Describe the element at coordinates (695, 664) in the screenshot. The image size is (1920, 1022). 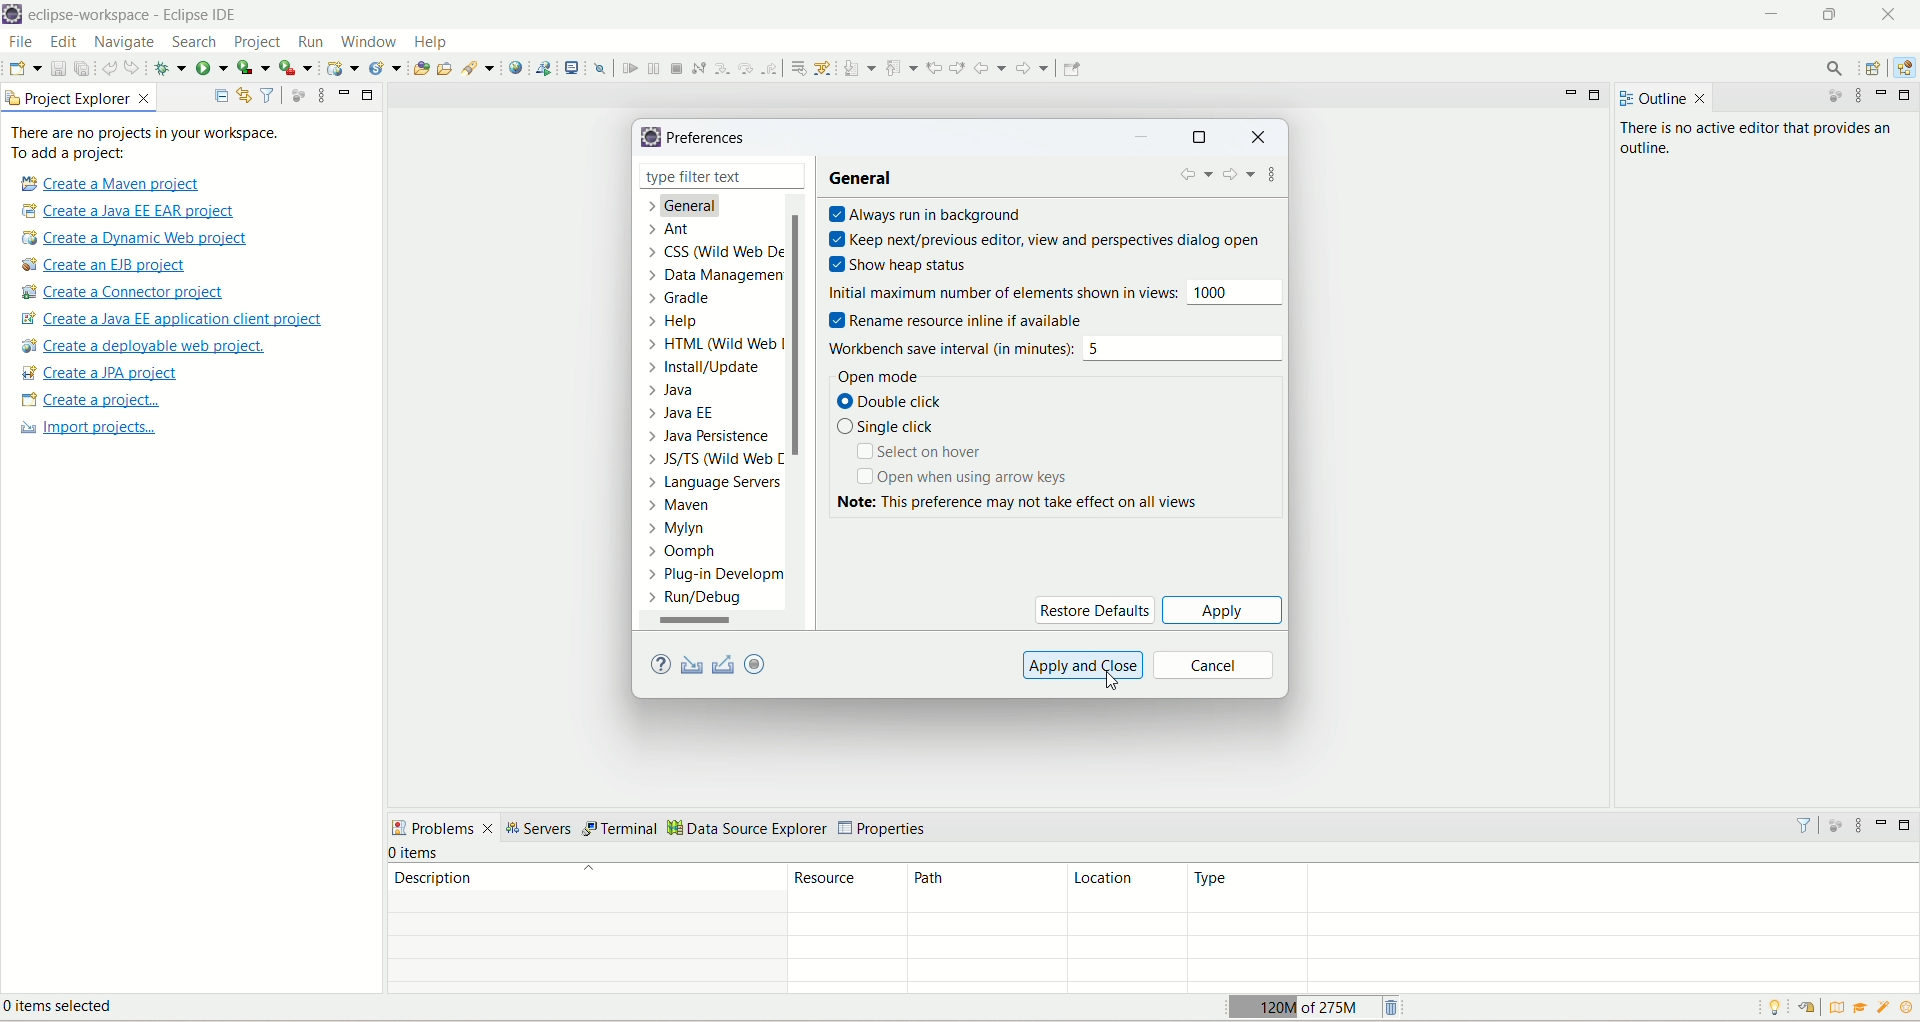
I see `import` at that location.